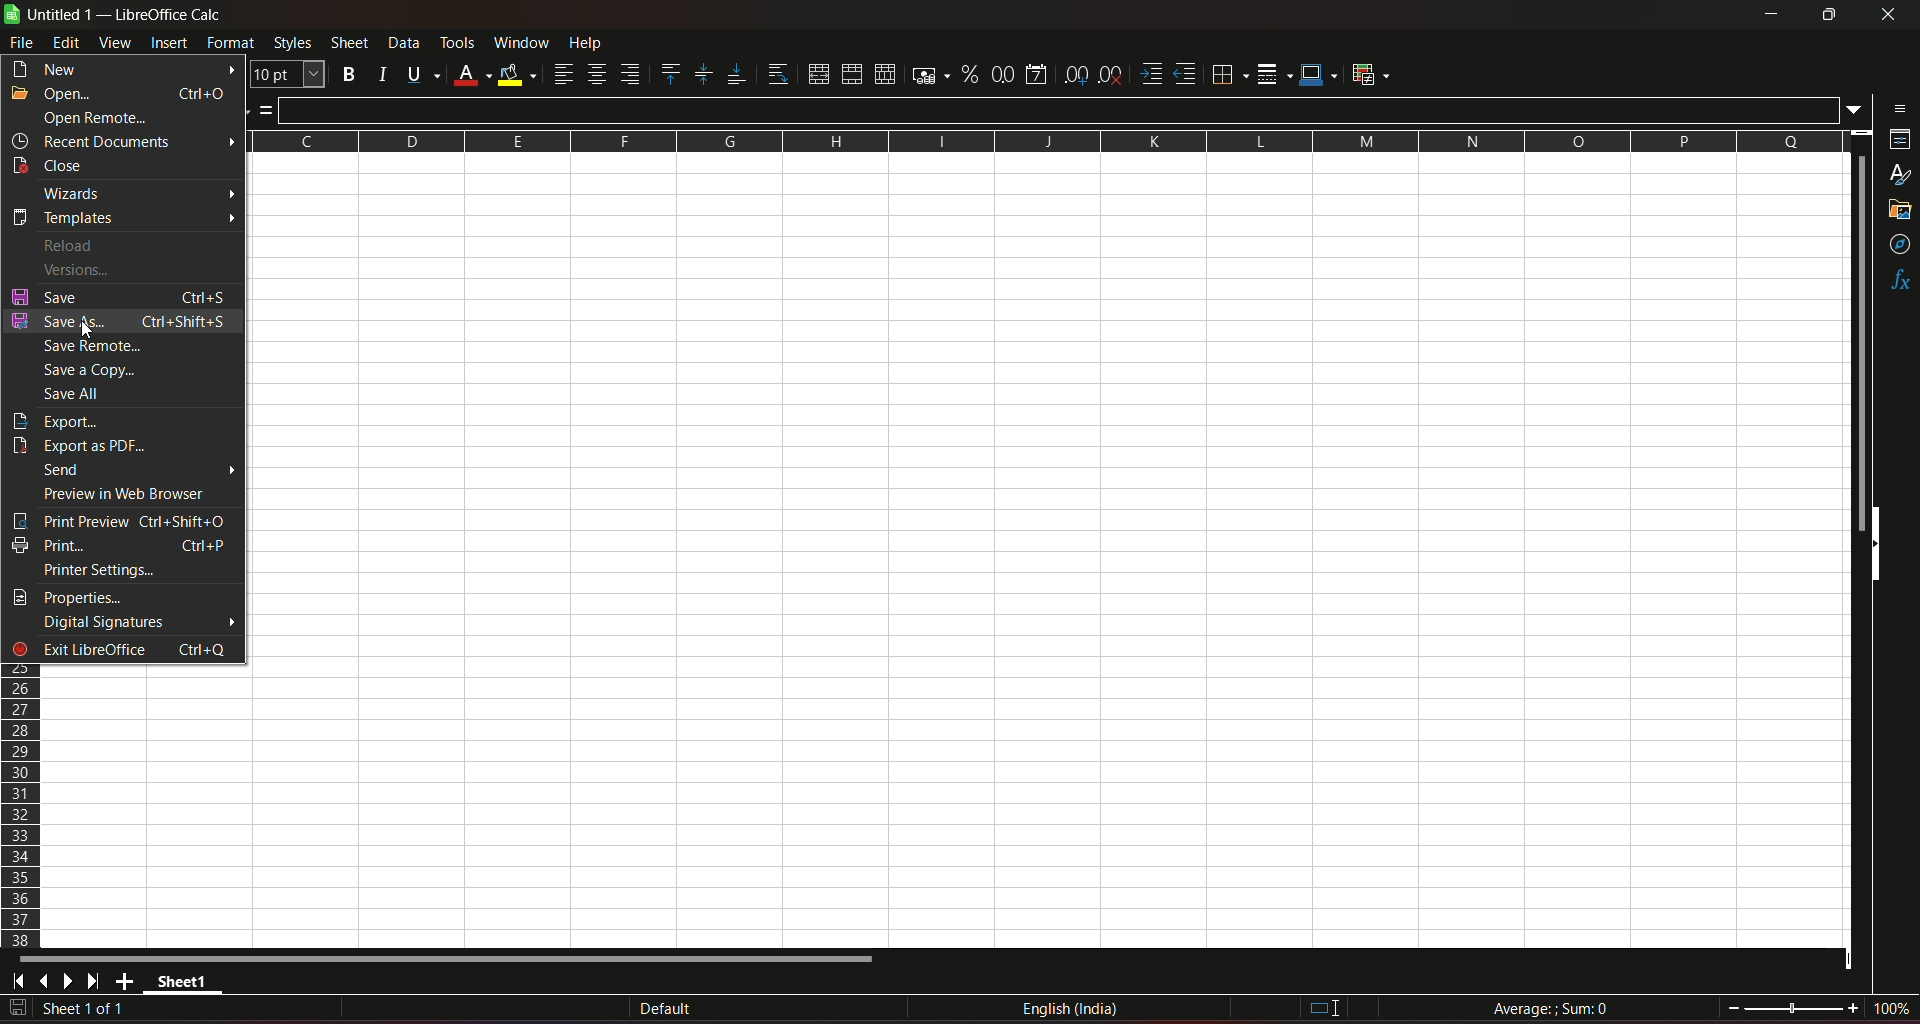 Image resolution: width=1920 pixels, height=1024 pixels. I want to click on styles, so click(1900, 176).